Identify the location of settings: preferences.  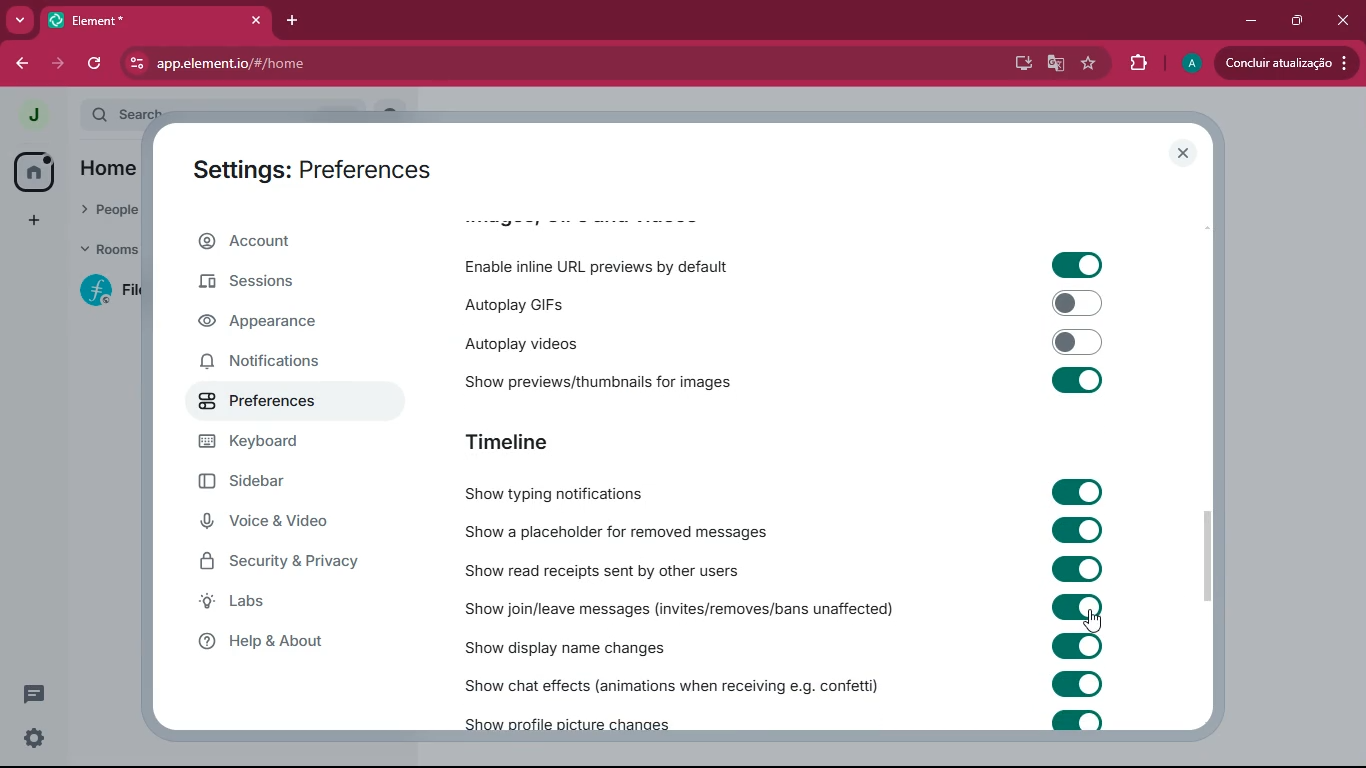
(310, 169).